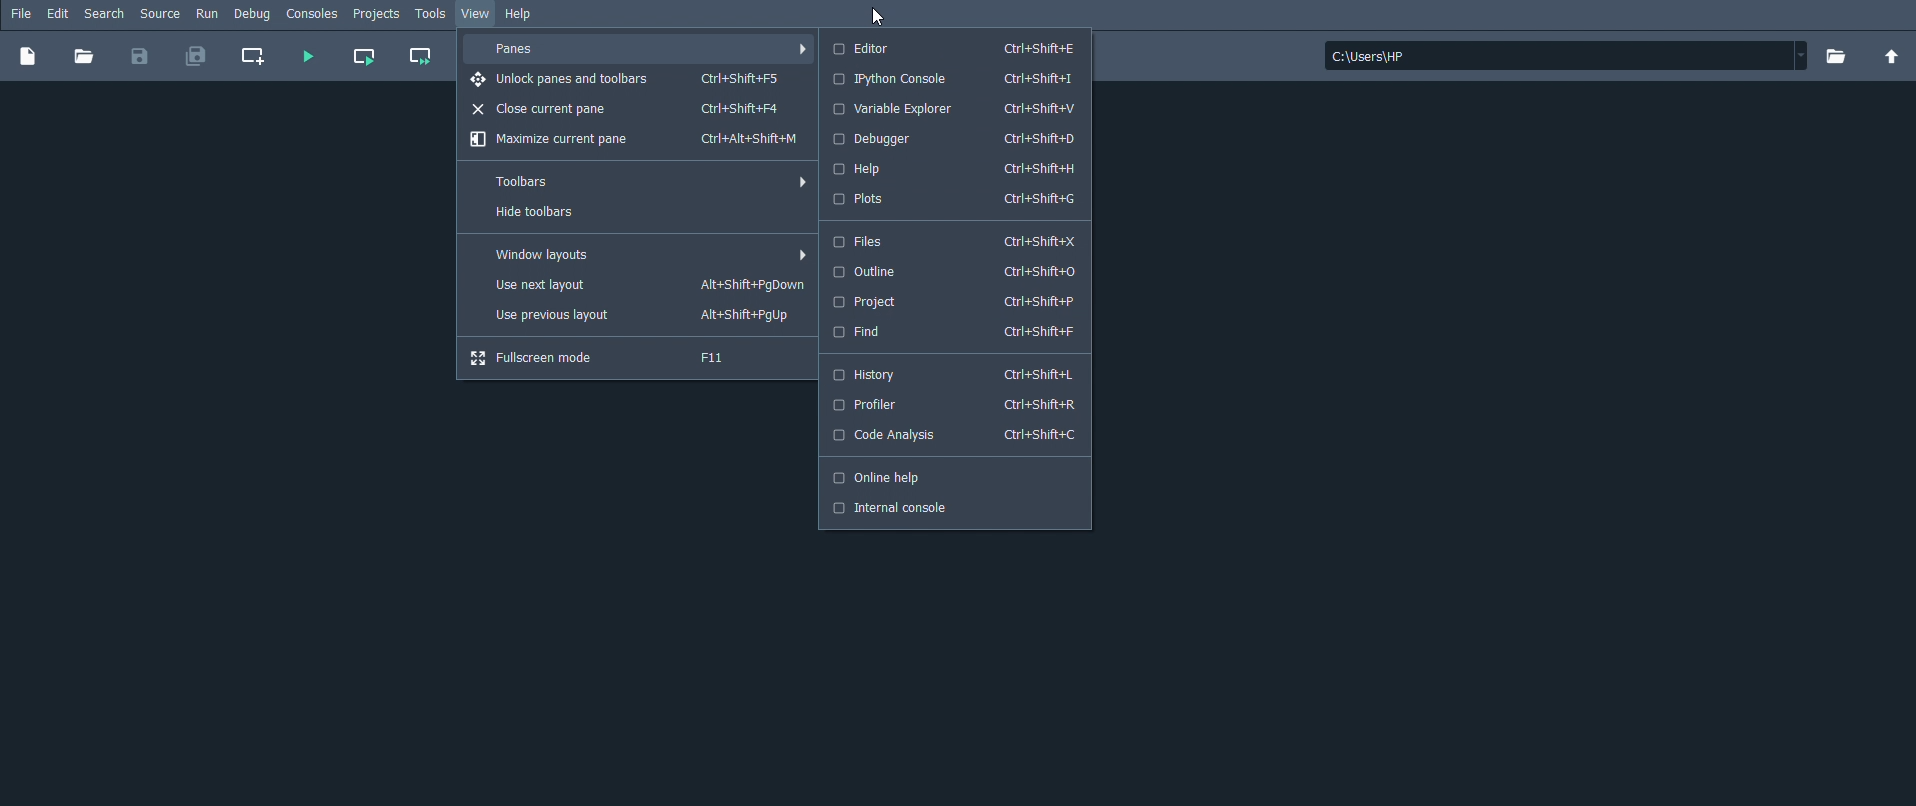  Describe the element at coordinates (523, 15) in the screenshot. I see `Help` at that location.